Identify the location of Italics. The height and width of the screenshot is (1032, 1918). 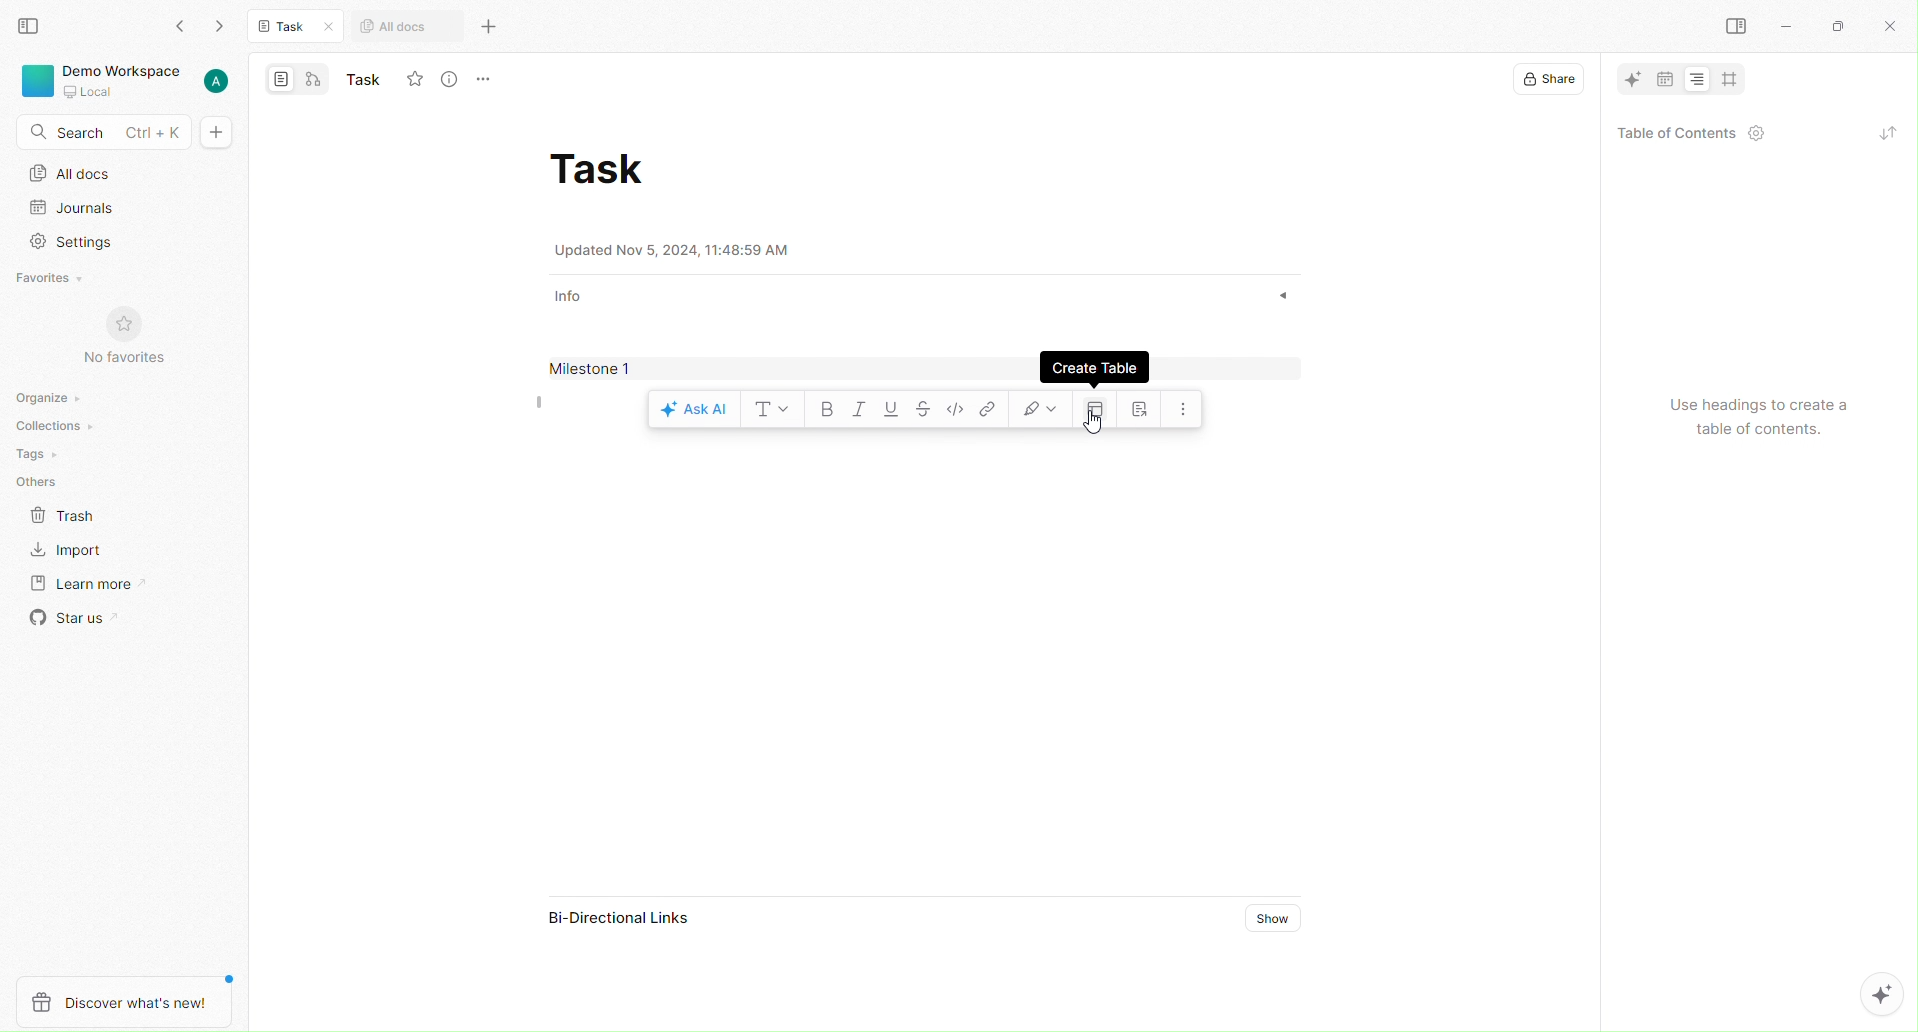
(858, 412).